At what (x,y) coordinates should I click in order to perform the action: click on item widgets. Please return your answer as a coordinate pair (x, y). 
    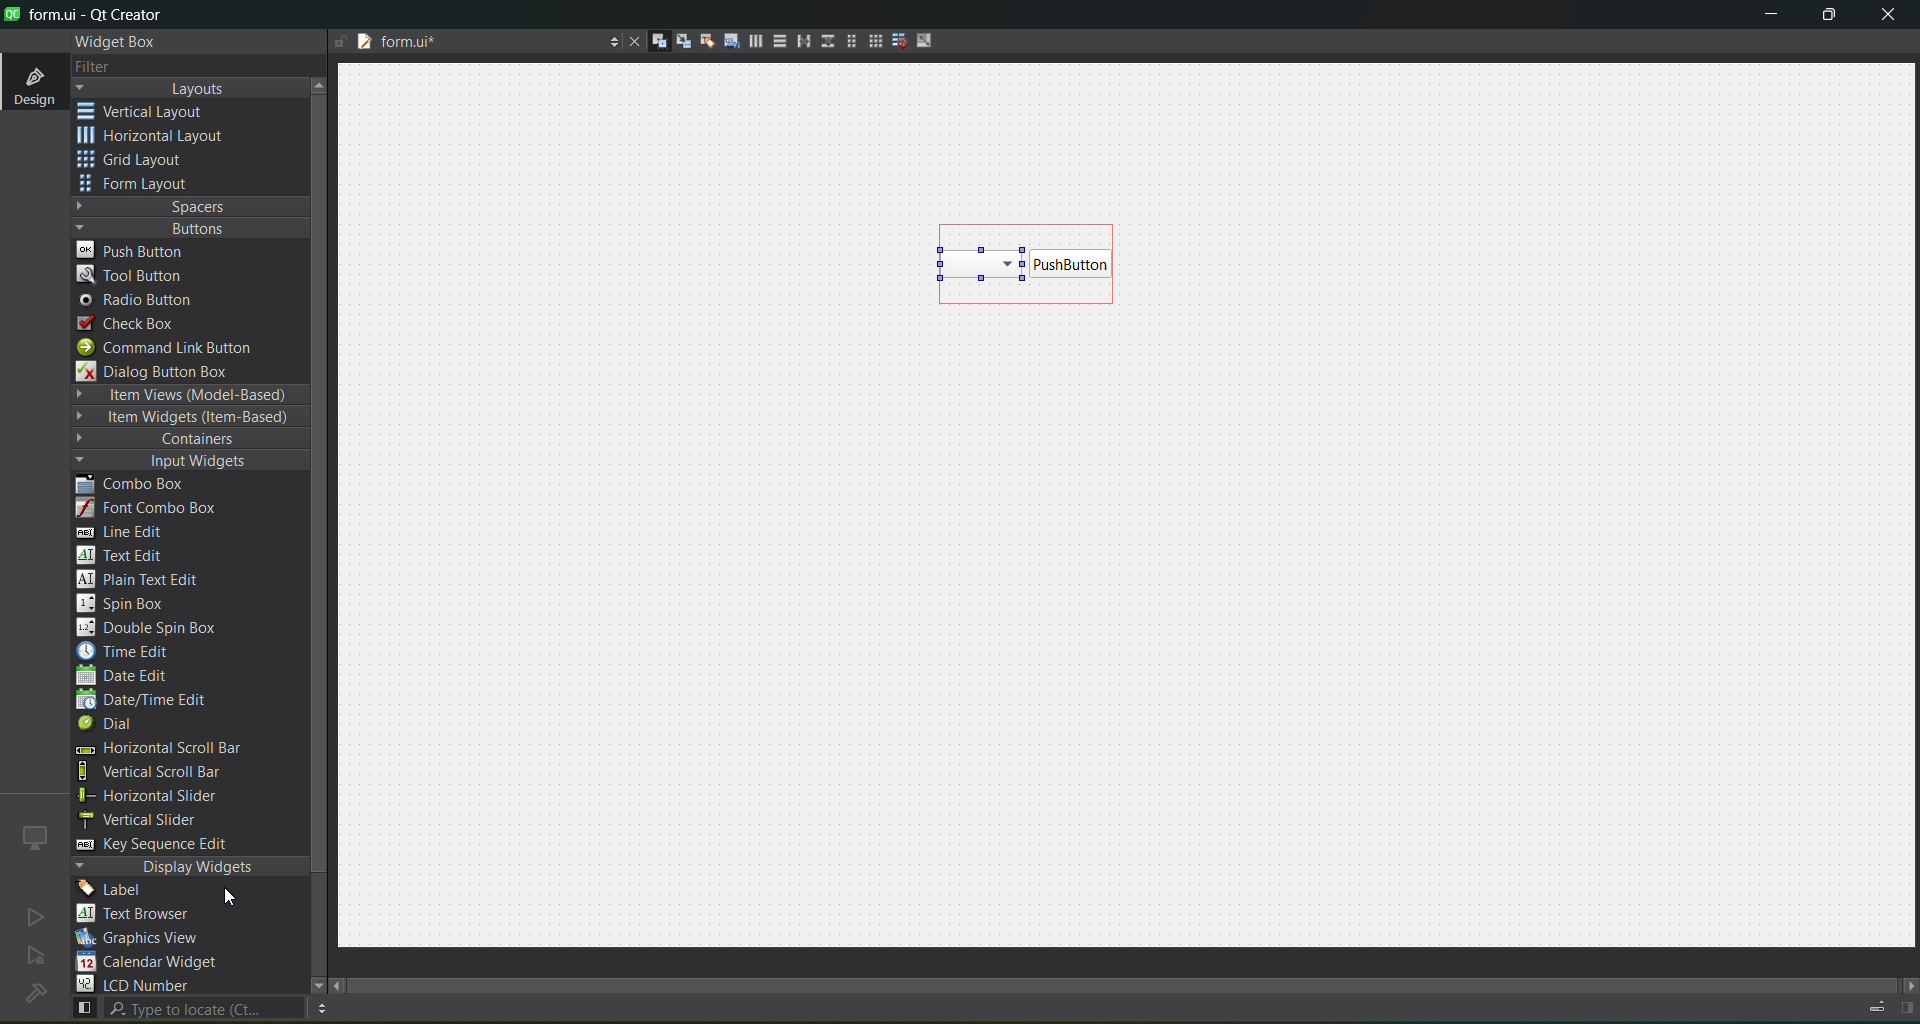
    Looking at the image, I should click on (186, 418).